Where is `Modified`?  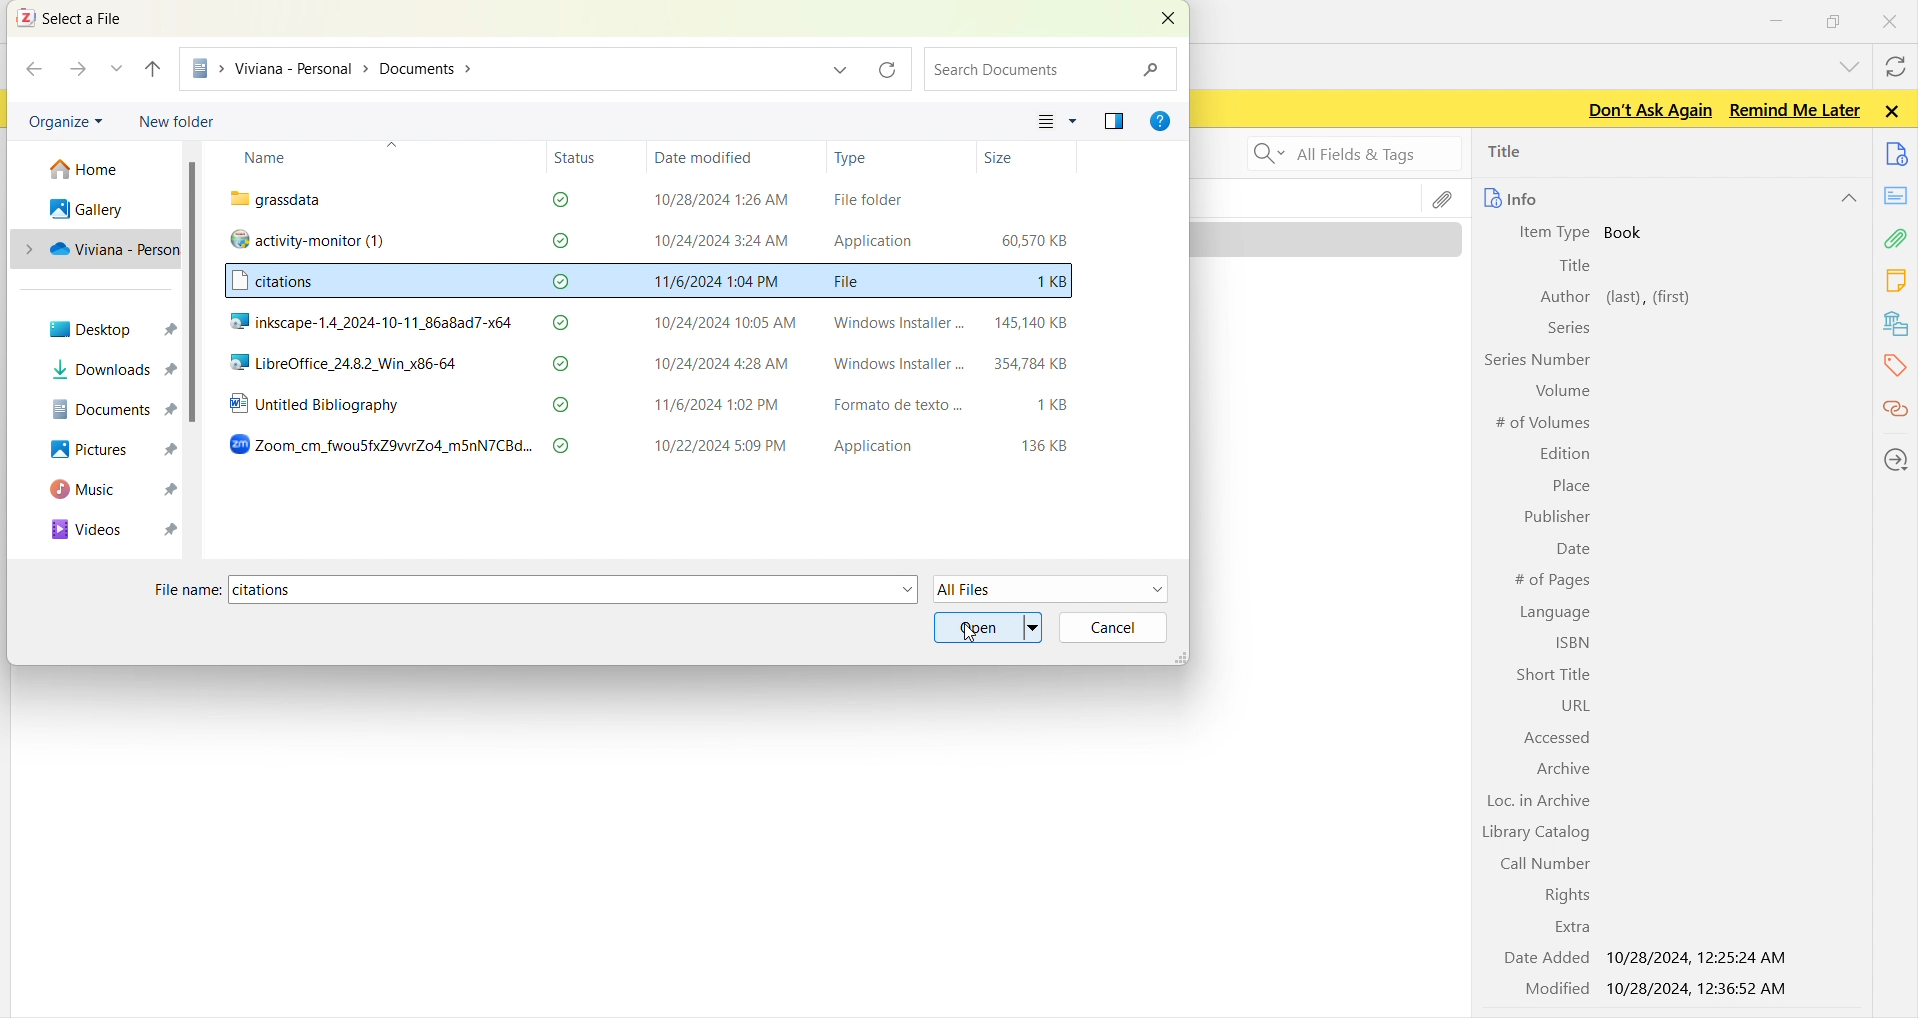 Modified is located at coordinates (1540, 988).